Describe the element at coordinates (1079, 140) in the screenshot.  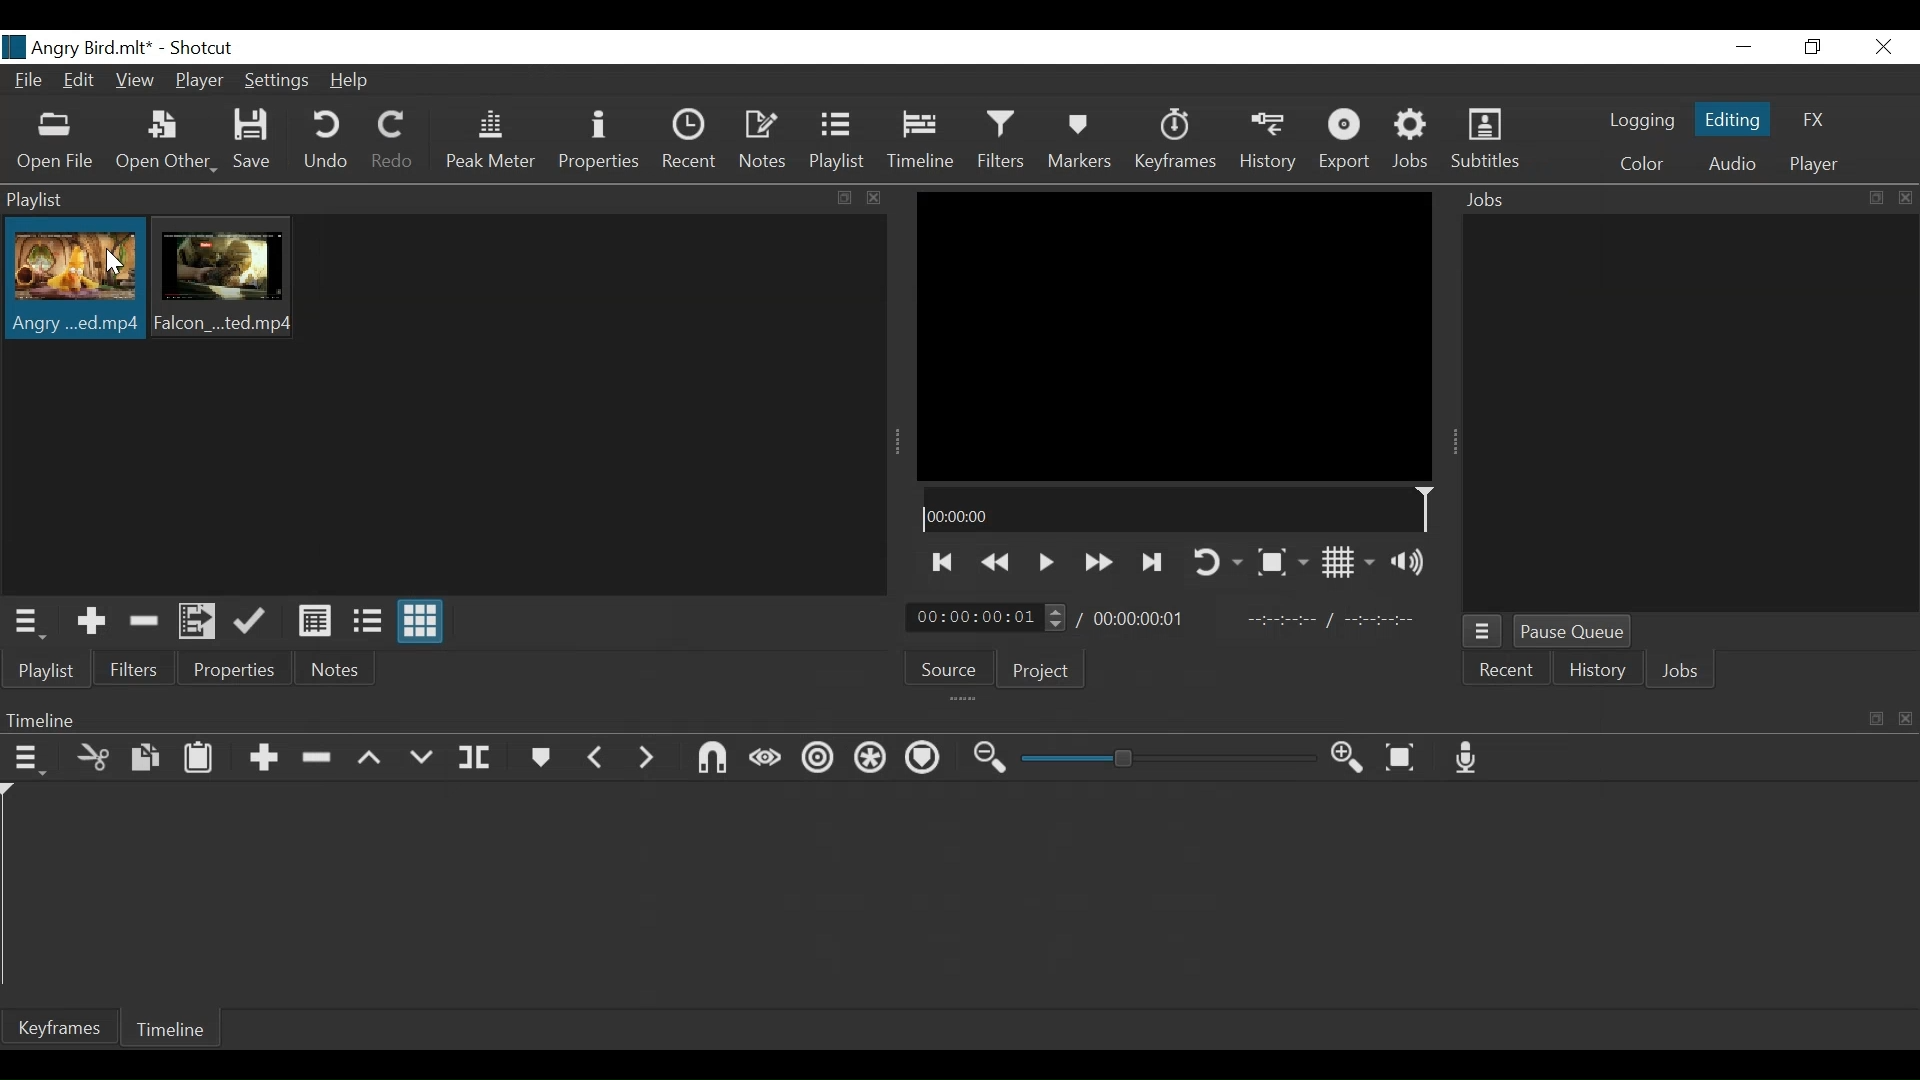
I see `Markers` at that location.